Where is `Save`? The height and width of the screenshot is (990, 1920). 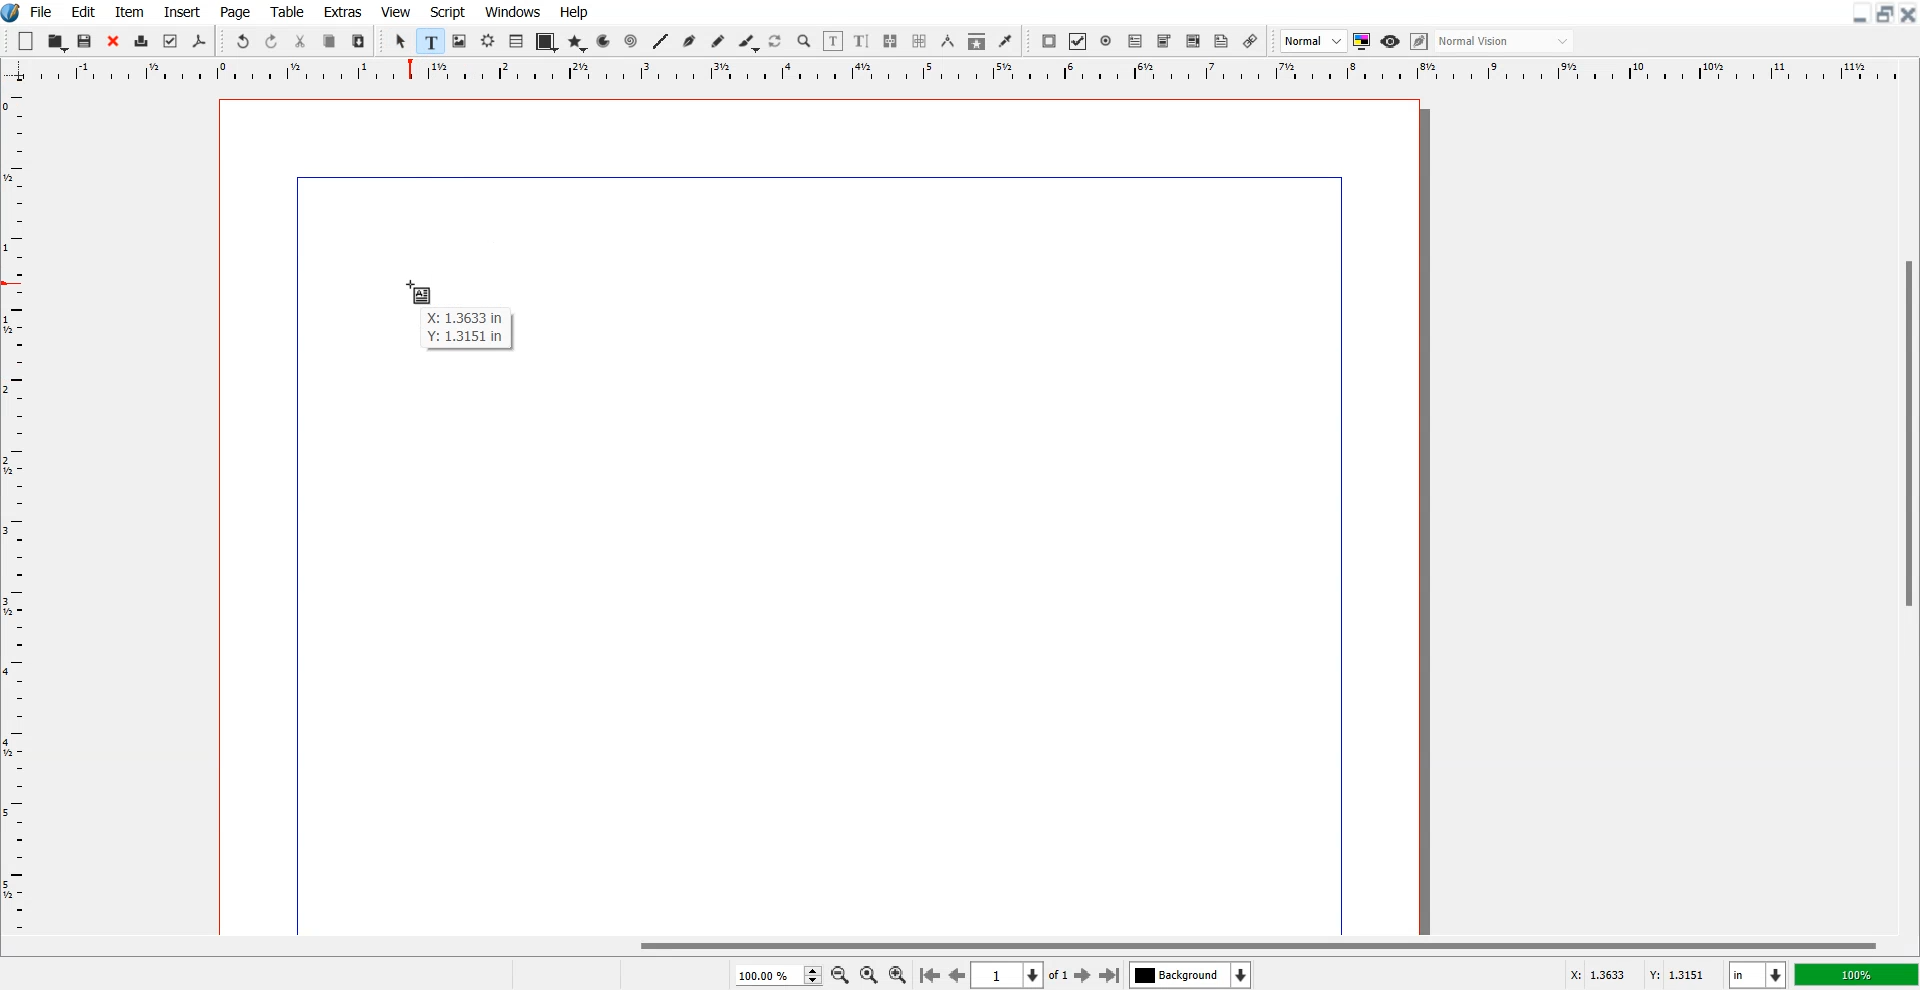 Save is located at coordinates (86, 41).